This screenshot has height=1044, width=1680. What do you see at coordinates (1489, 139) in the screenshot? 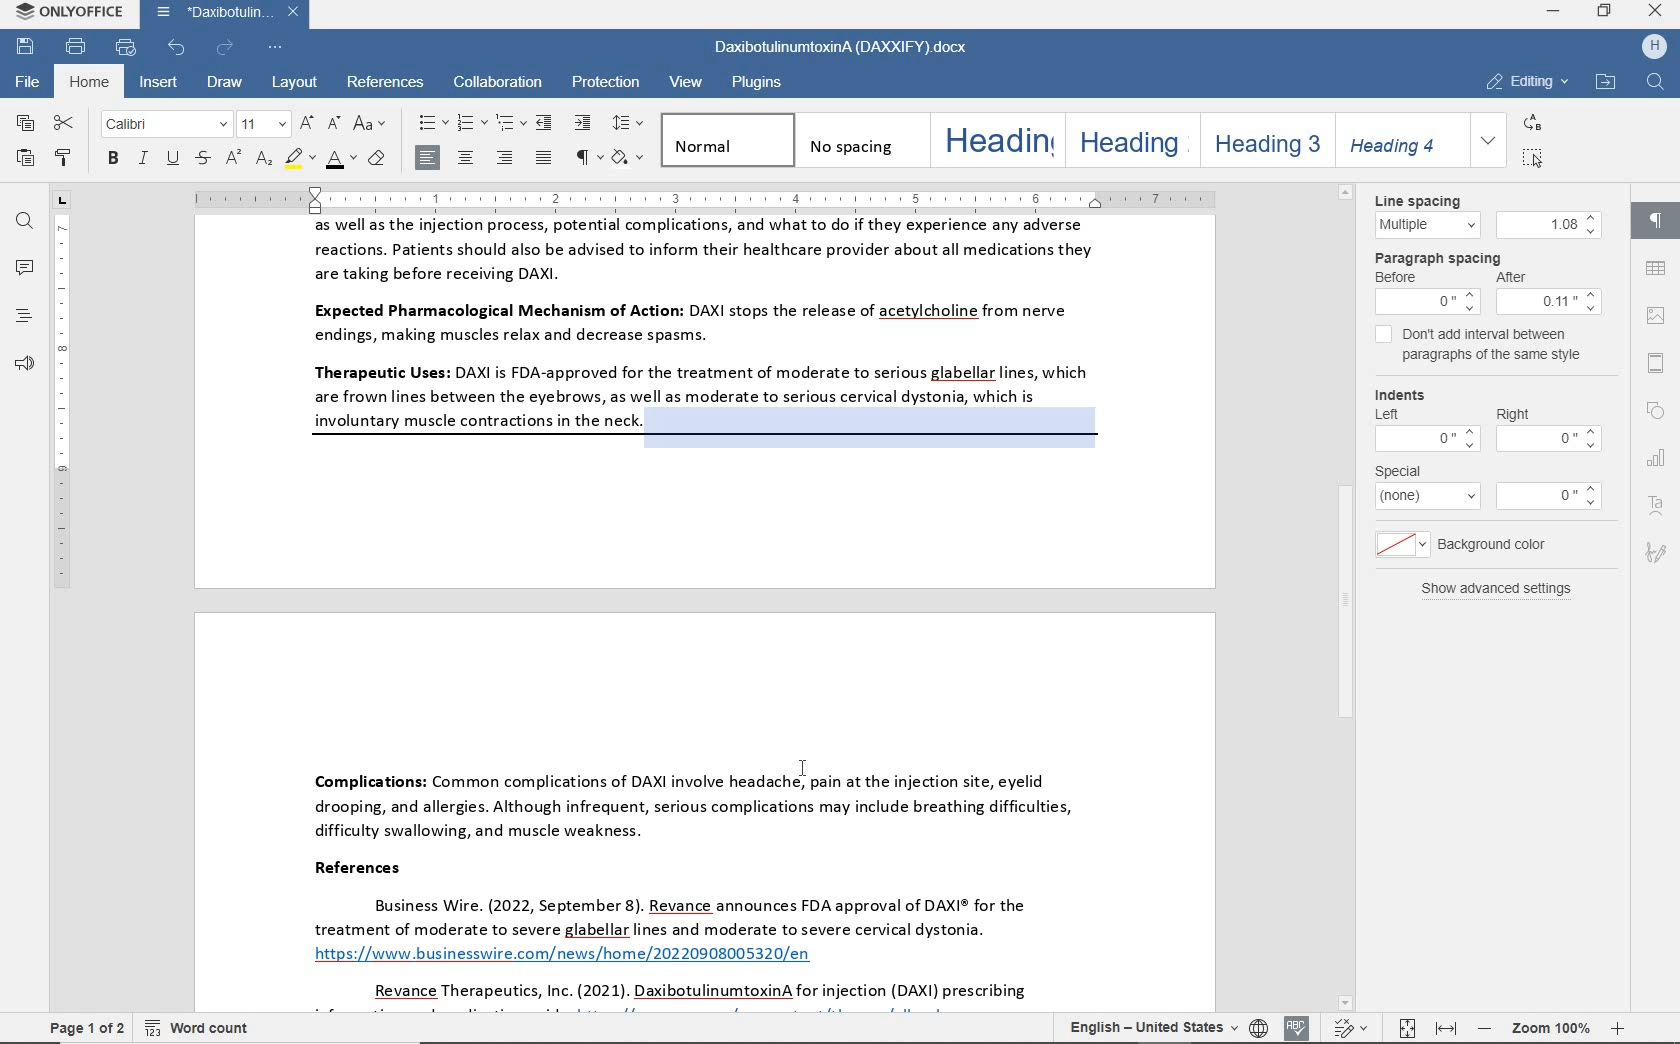
I see `expand` at bounding box center [1489, 139].